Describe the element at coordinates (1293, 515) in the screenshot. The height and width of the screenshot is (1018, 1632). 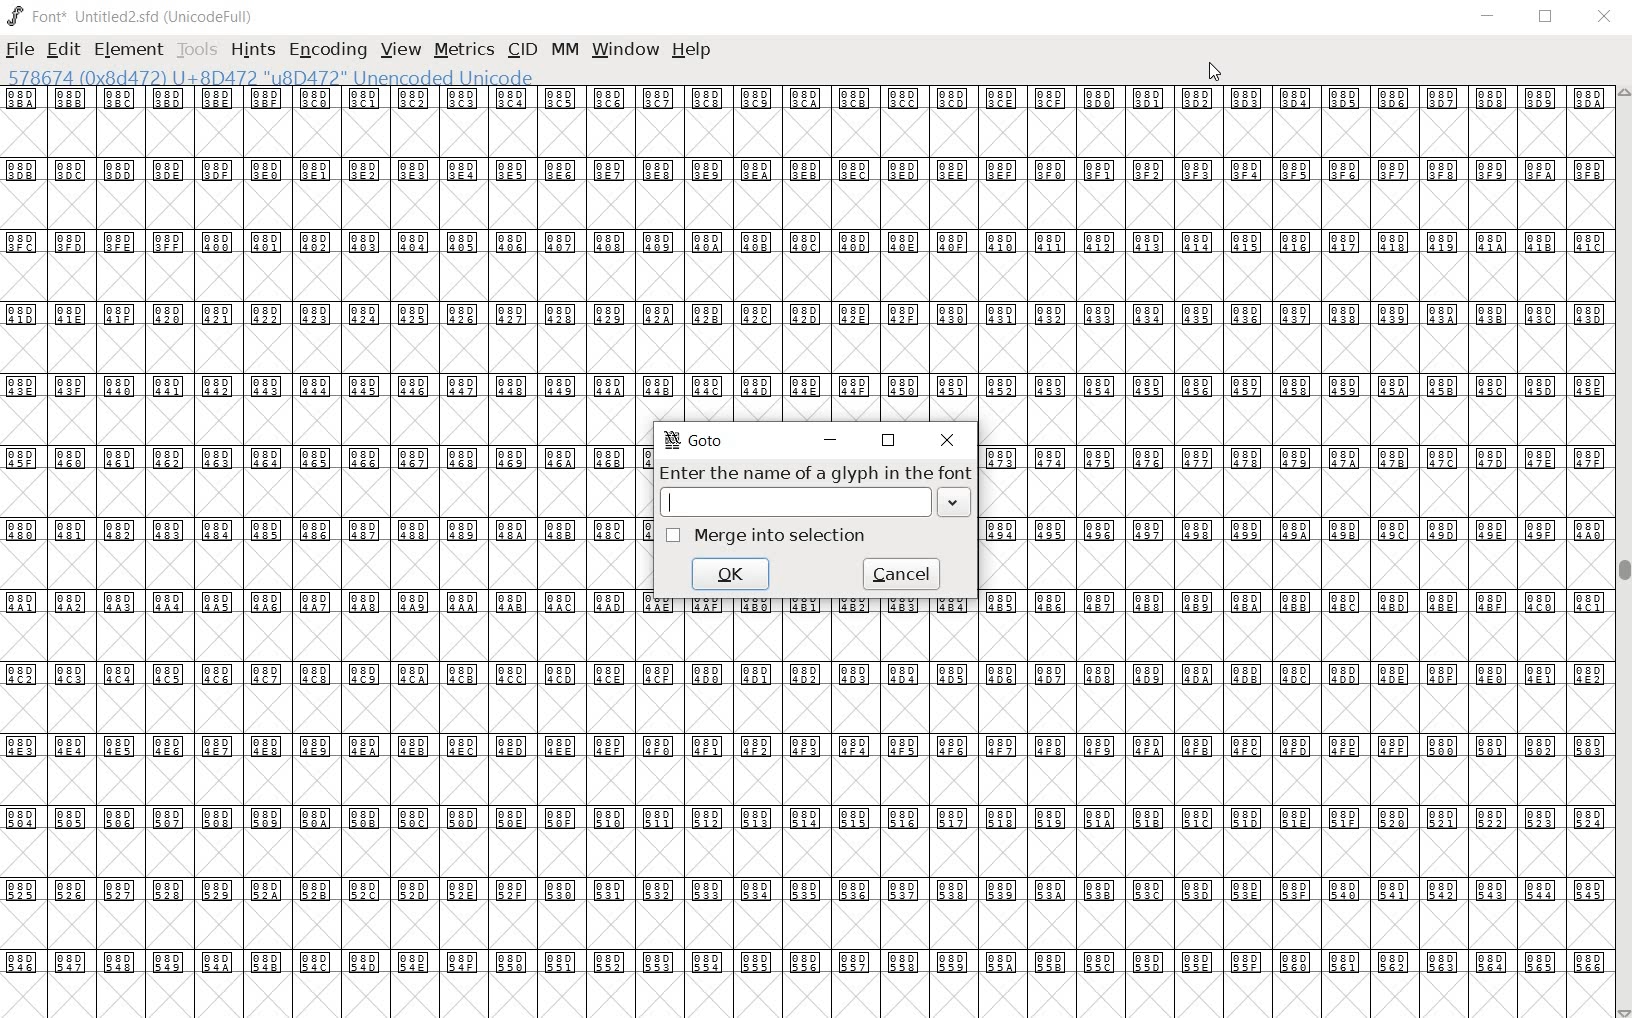
I see `glyph characters` at that location.